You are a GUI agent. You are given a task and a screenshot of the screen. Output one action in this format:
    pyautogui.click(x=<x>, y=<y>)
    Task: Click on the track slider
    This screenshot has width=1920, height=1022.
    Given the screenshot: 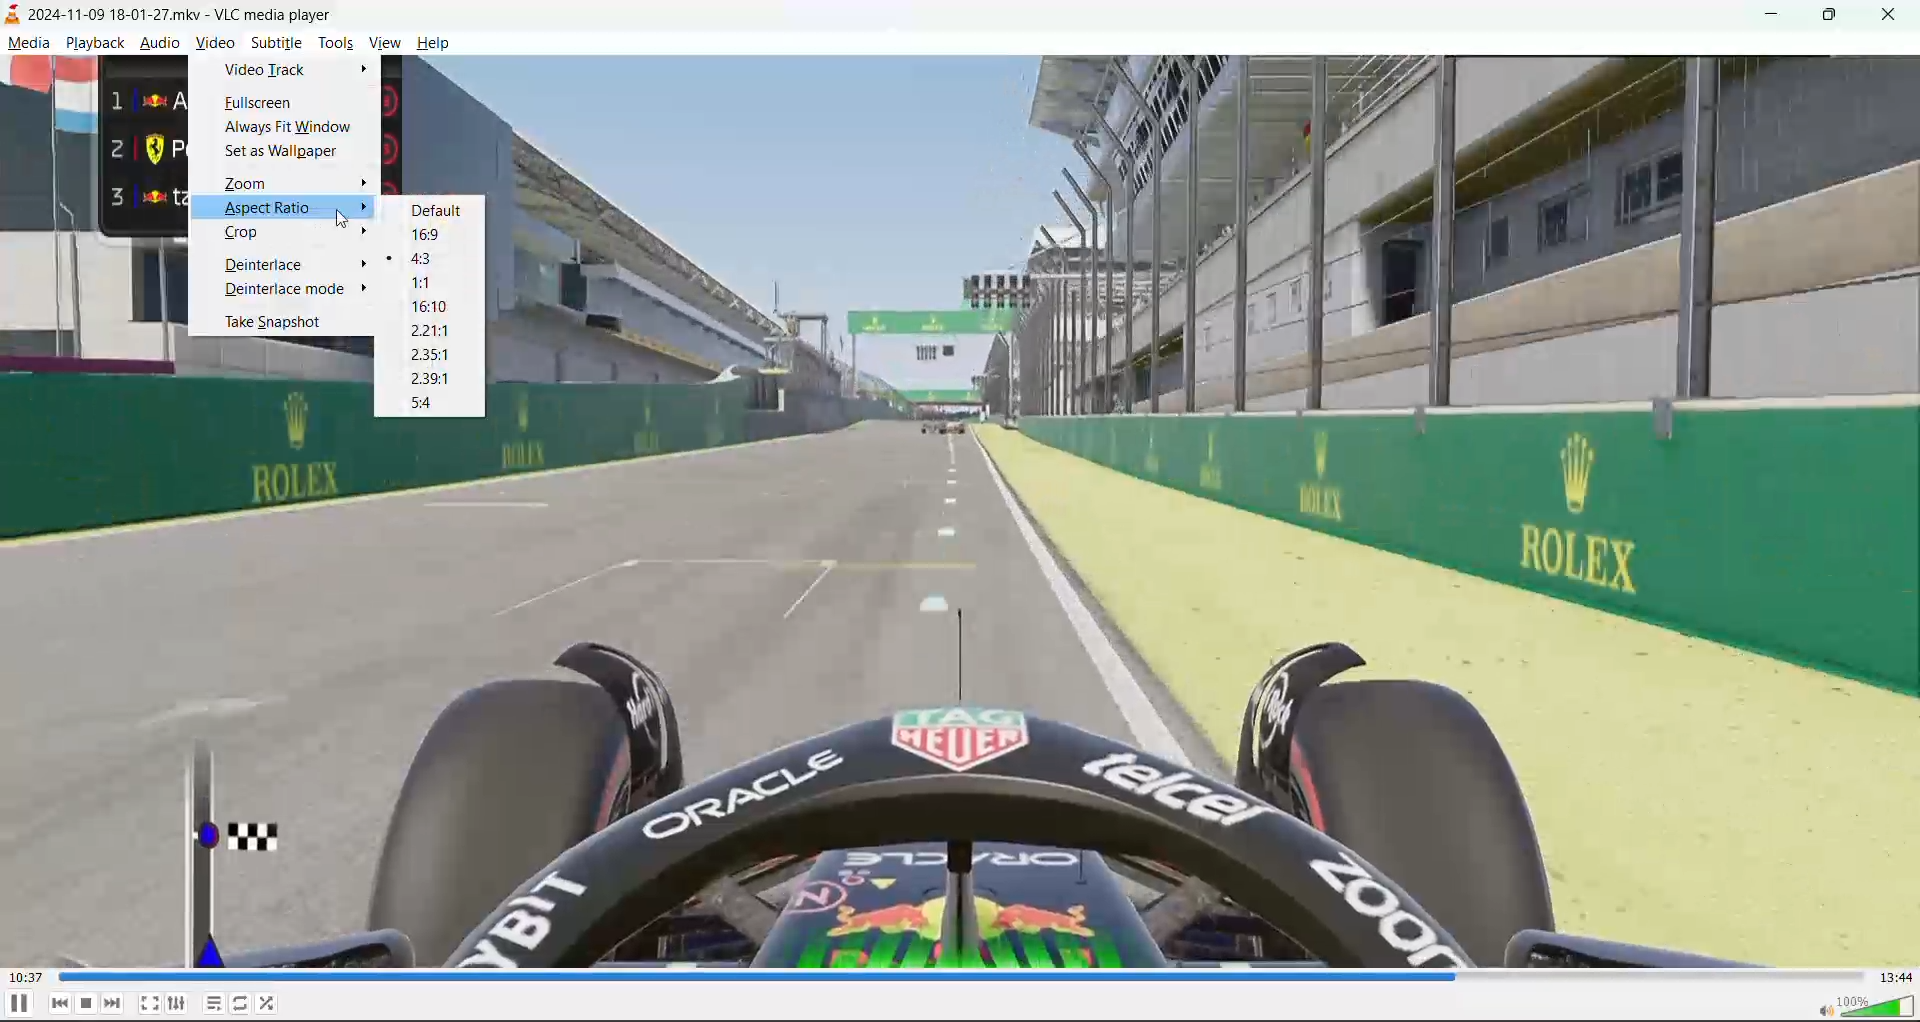 What is the action you would take?
    pyautogui.click(x=960, y=975)
    